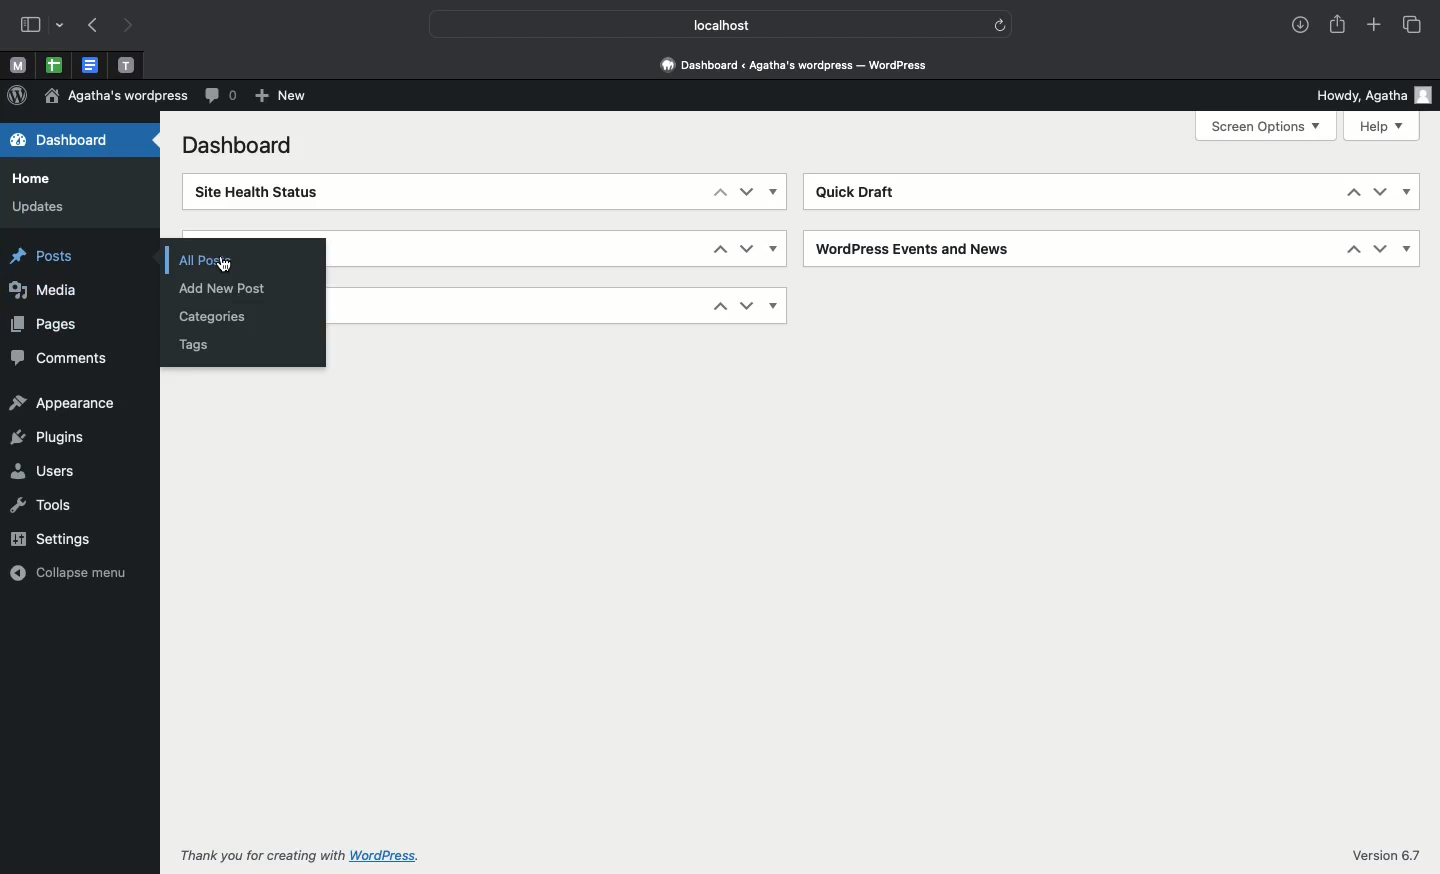  I want to click on Up, so click(720, 248).